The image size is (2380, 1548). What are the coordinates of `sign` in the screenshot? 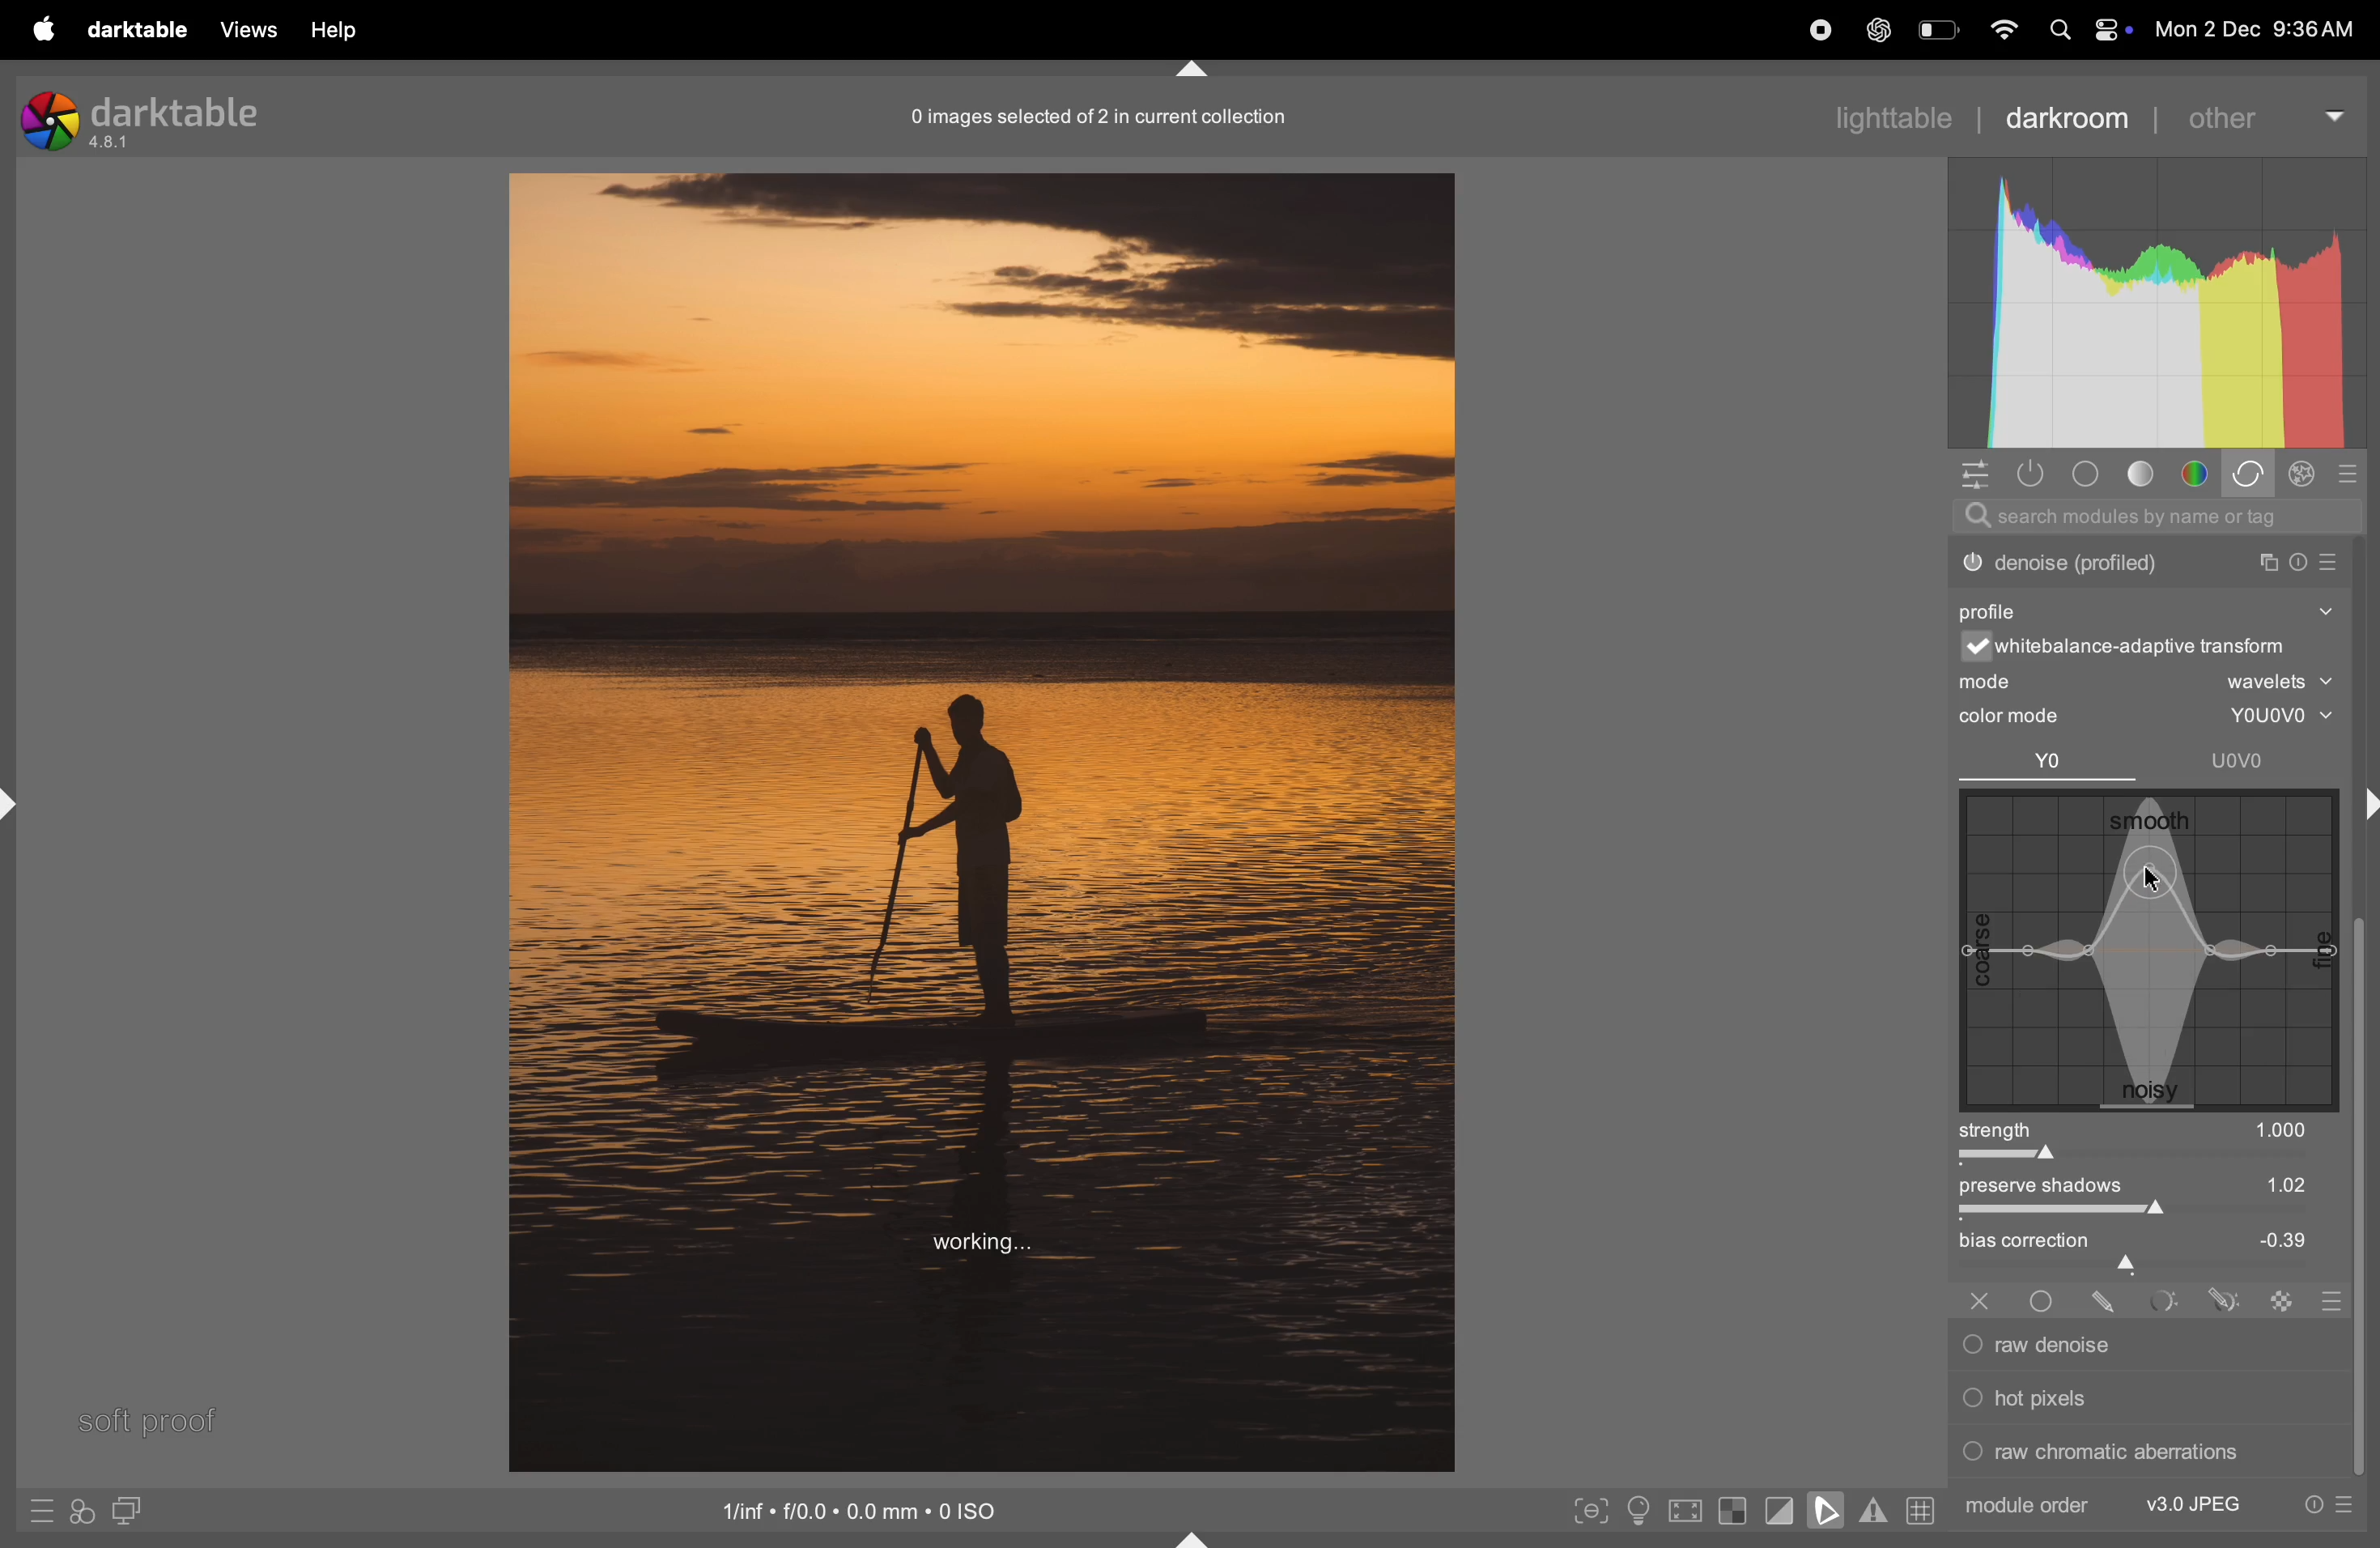 It's located at (2305, 477).